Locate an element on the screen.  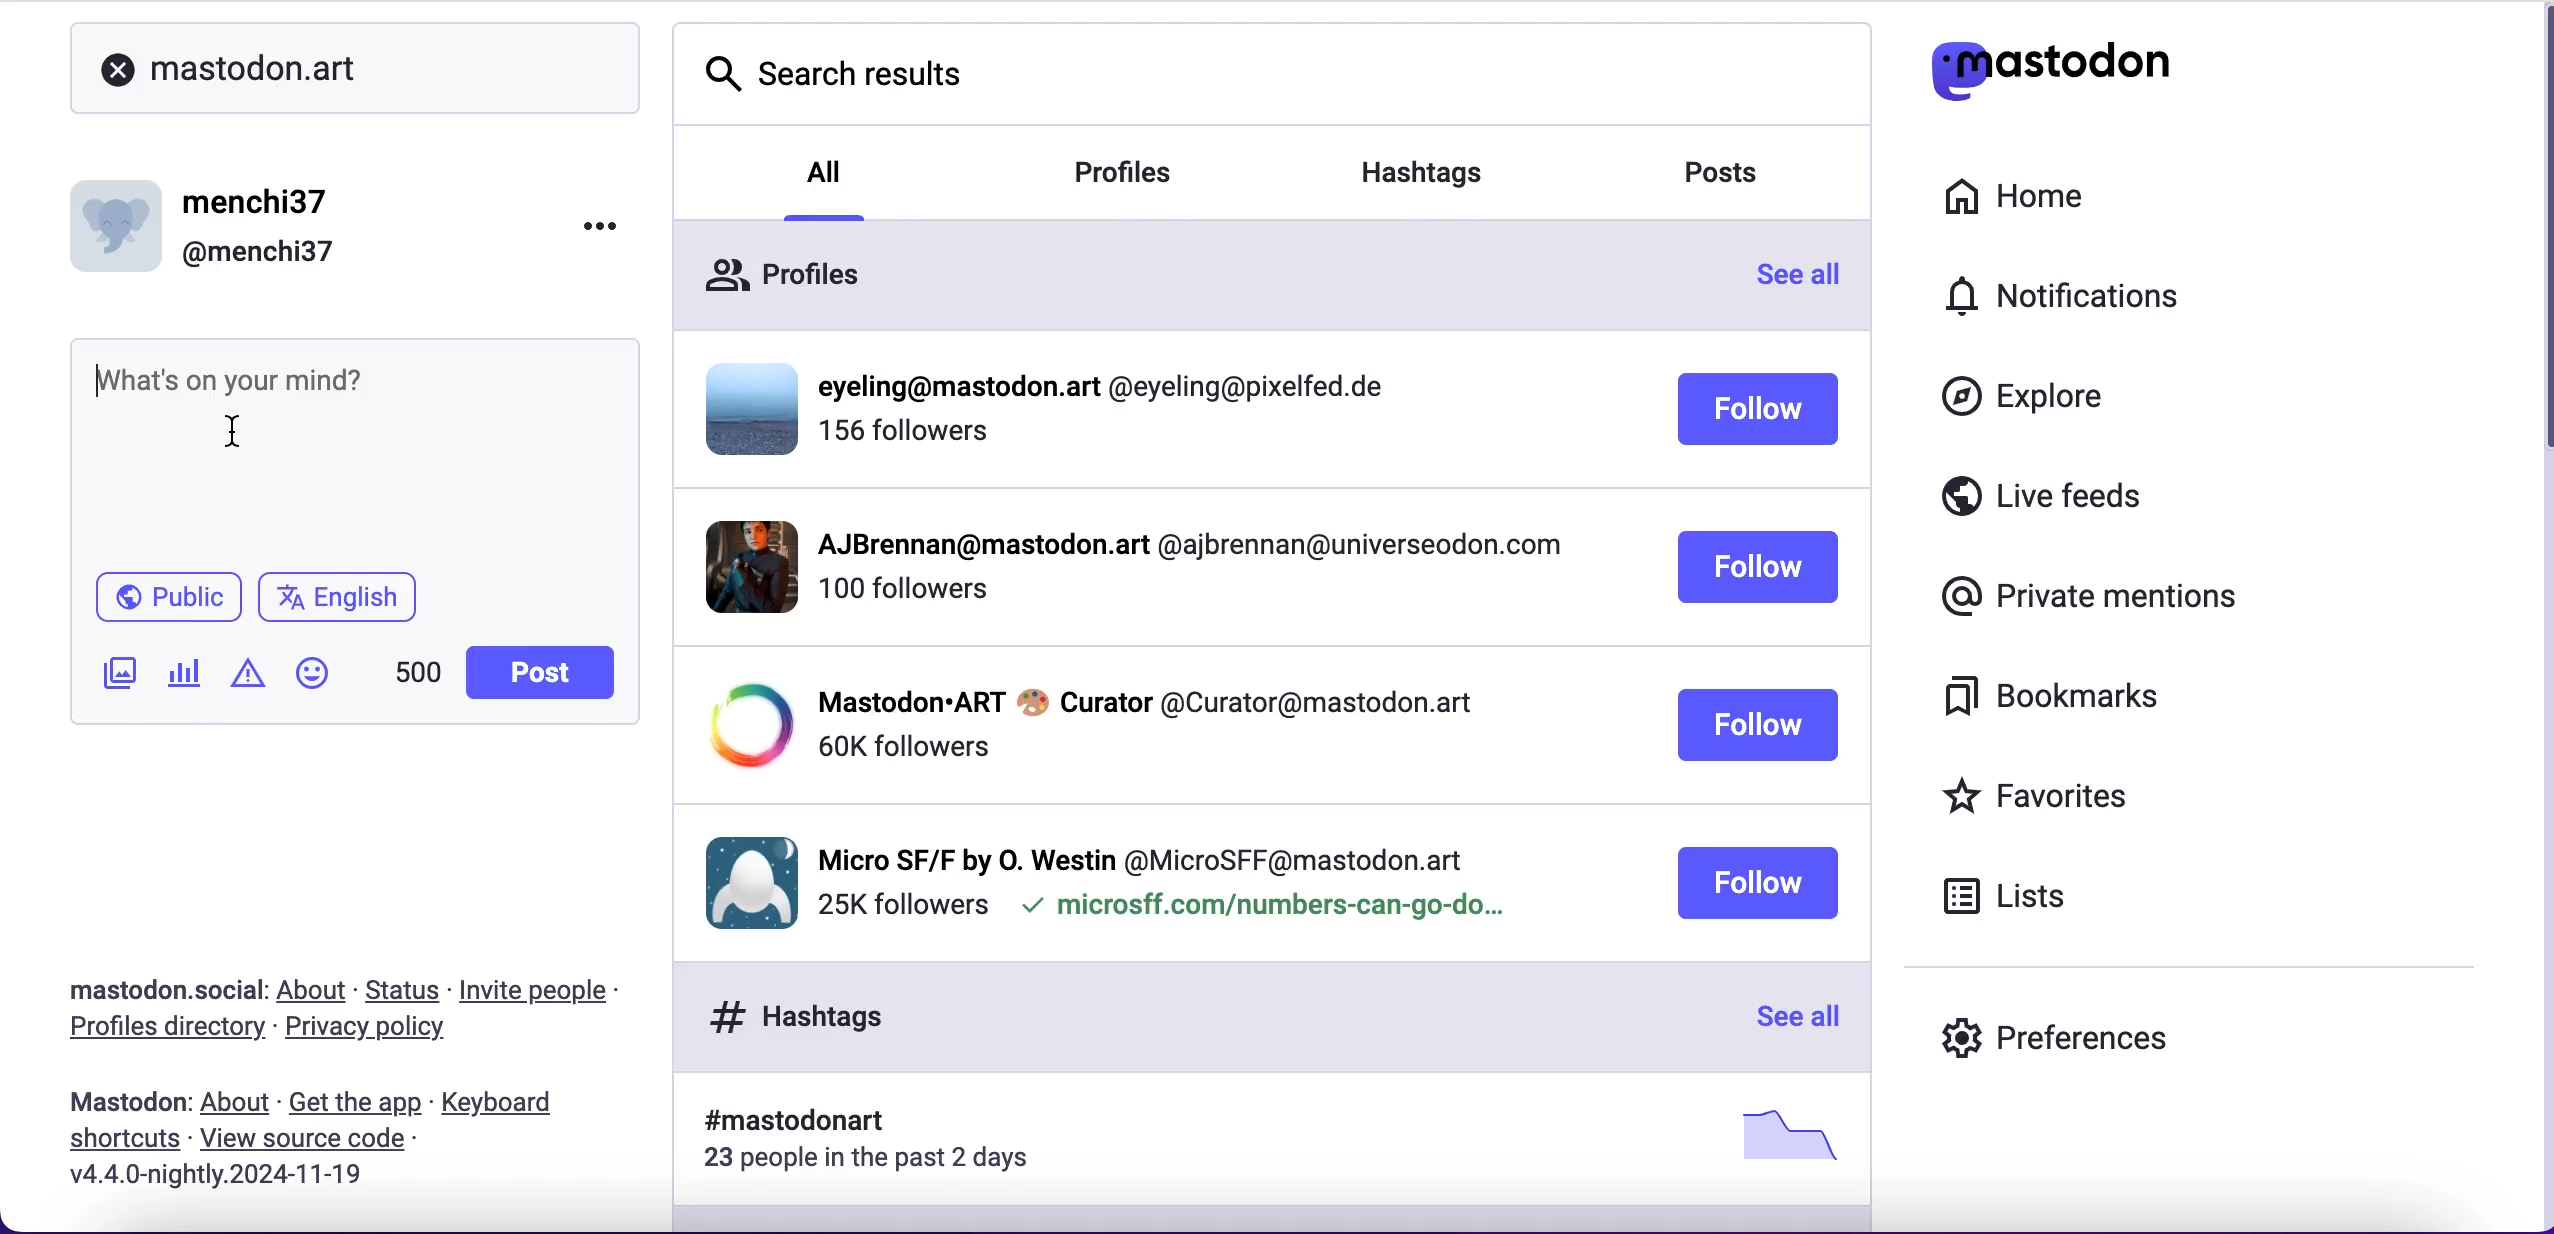
post is located at coordinates (549, 681).